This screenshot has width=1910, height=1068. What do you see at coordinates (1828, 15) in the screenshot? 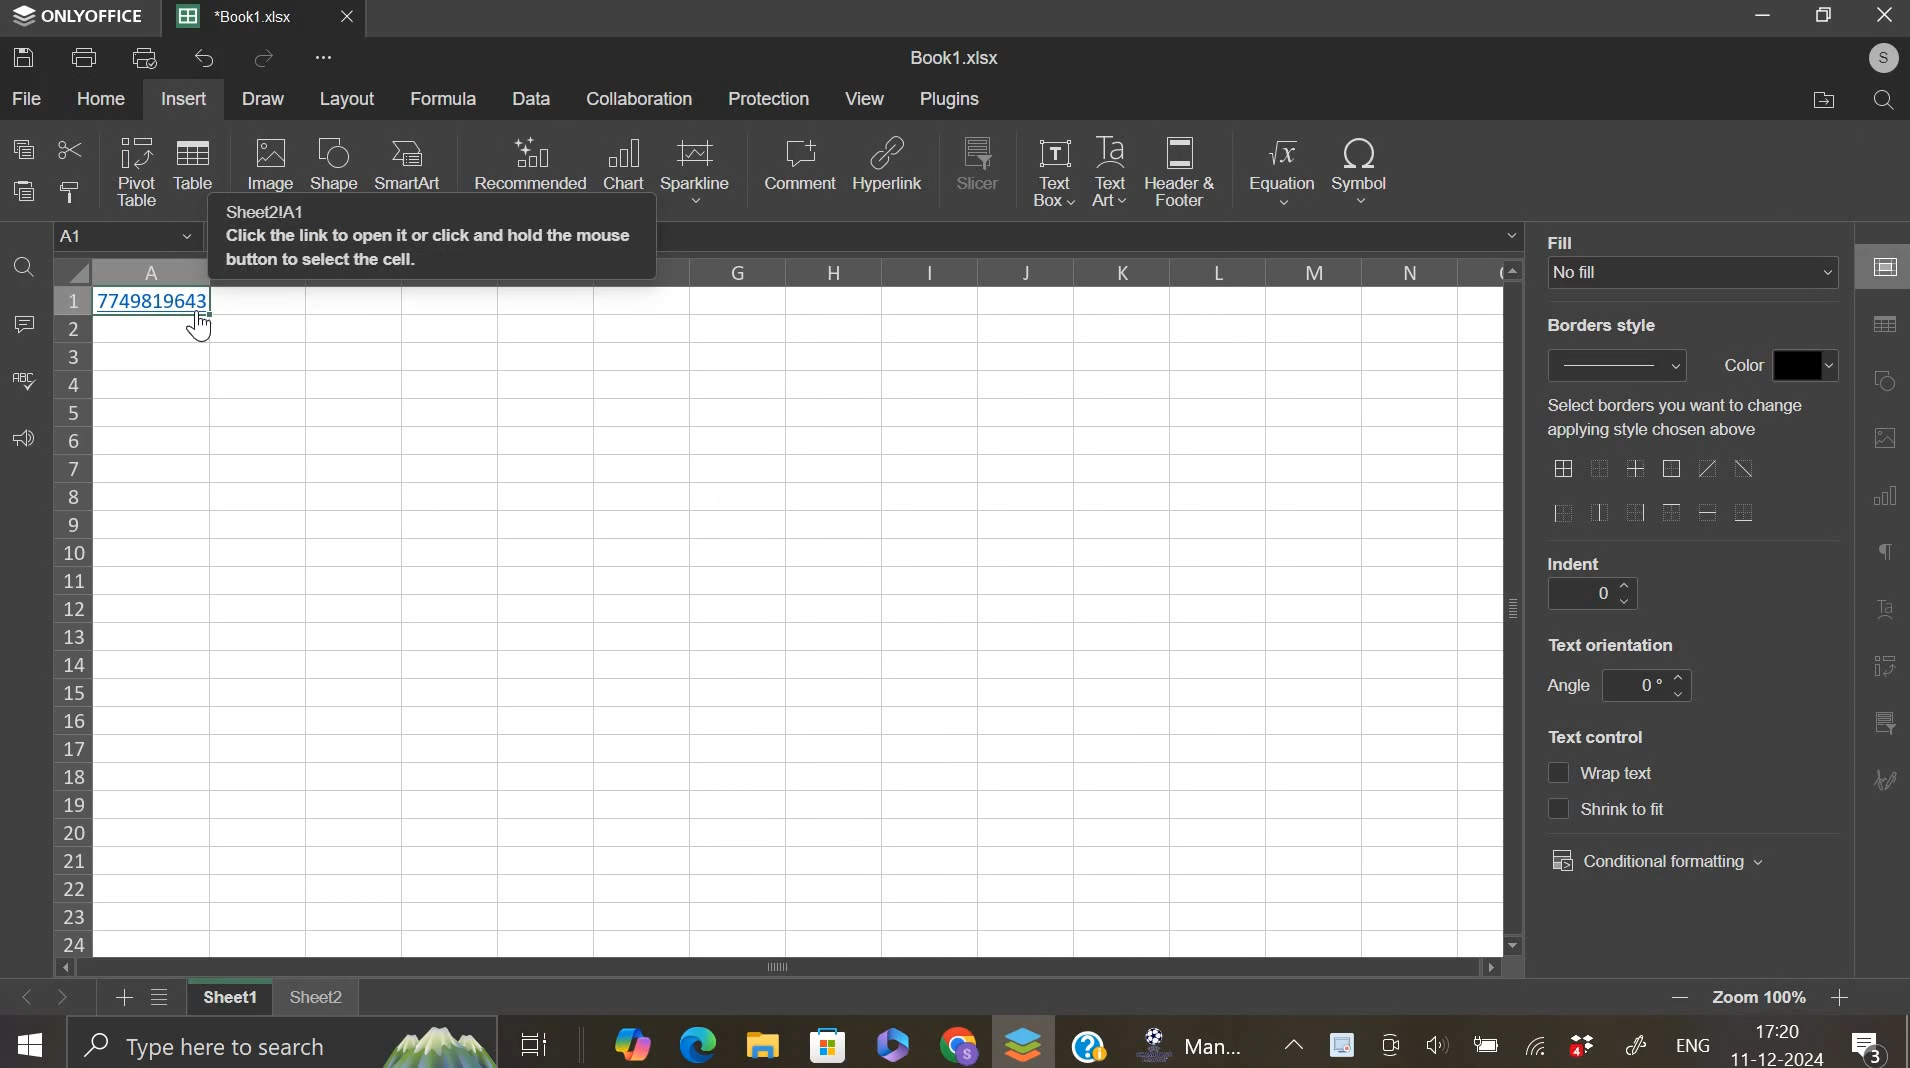
I see `Maximize` at bounding box center [1828, 15].